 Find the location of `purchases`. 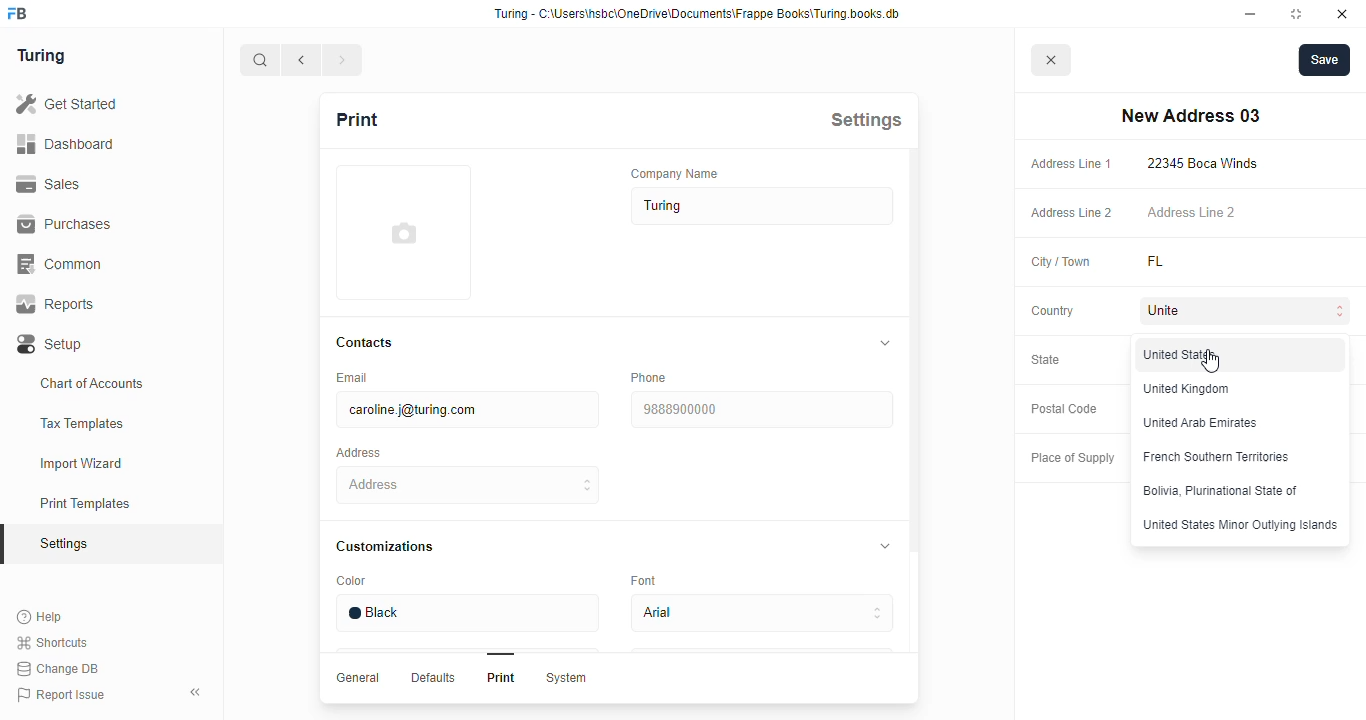

purchases is located at coordinates (64, 224).